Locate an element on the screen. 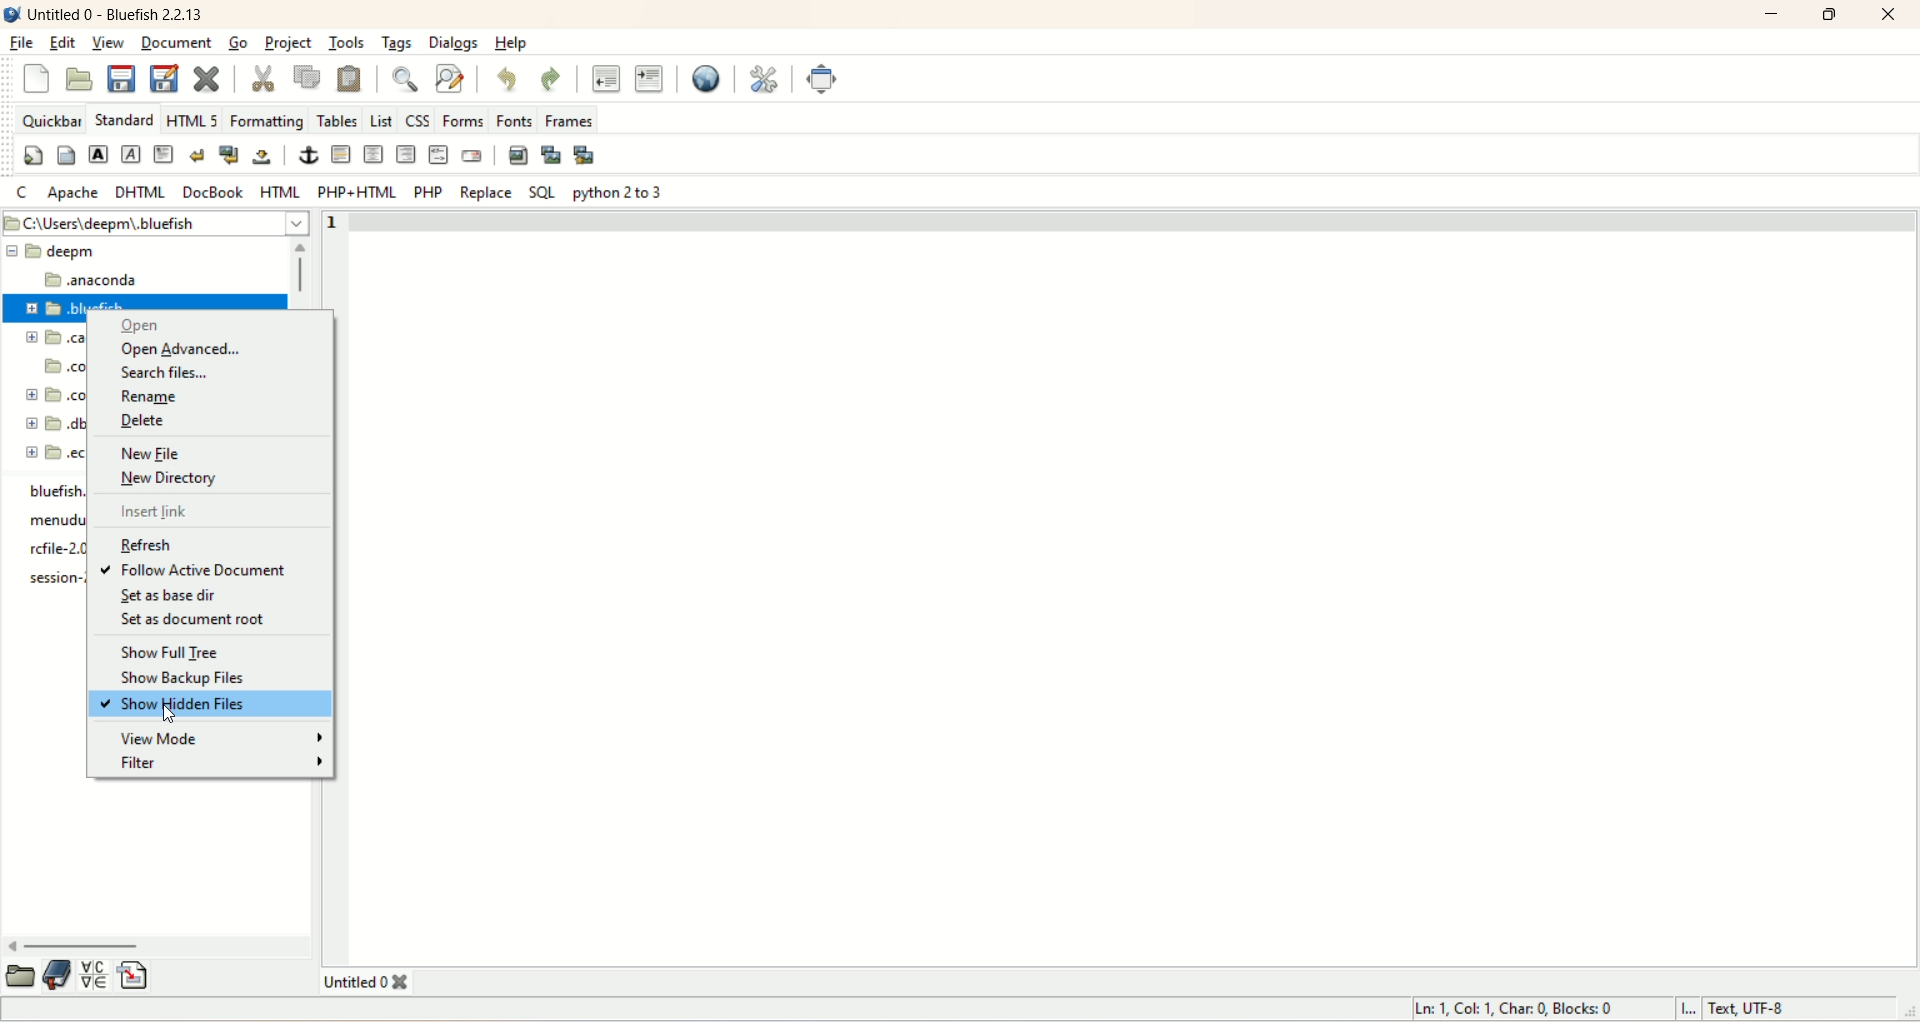 The height and width of the screenshot is (1022, 1920). document is located at coordinates (178, 44).